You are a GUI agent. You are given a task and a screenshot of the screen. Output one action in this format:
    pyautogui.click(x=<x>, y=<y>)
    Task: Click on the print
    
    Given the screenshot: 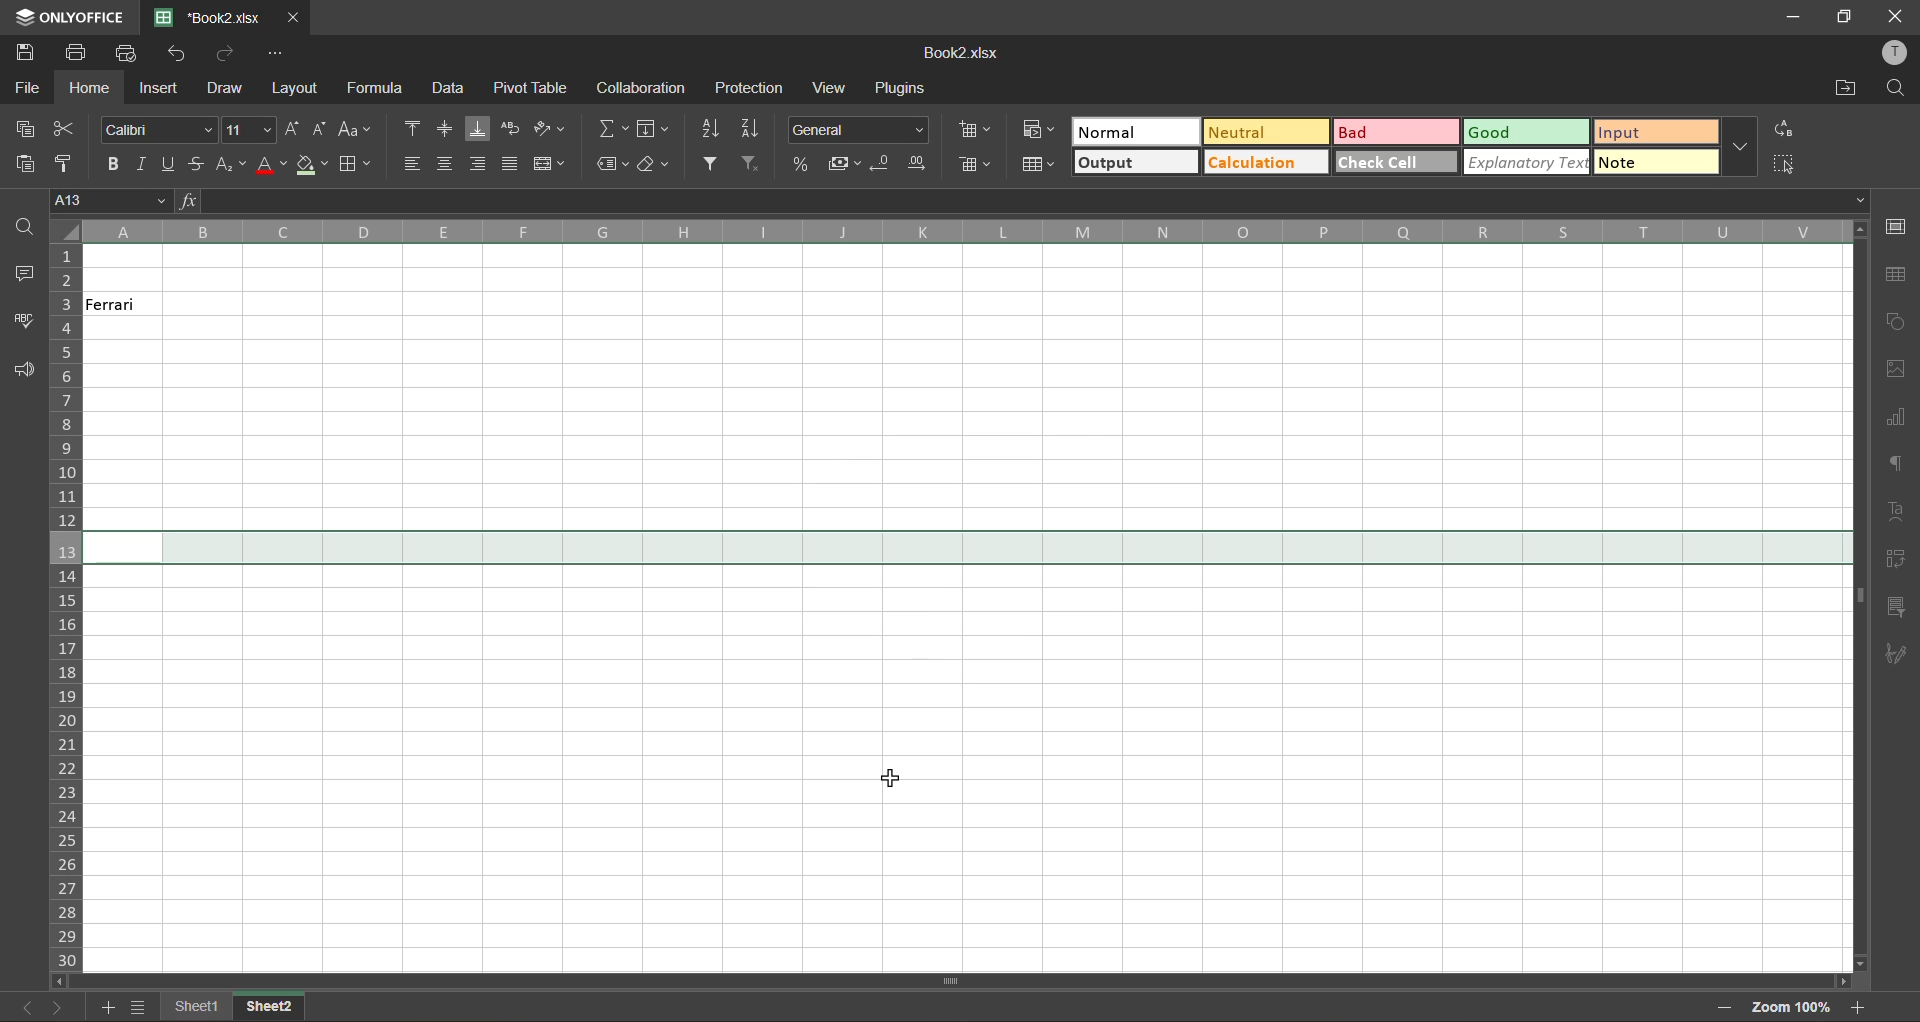 What is the action you would take?
    pyautogui.click(x=77, y=52)
    